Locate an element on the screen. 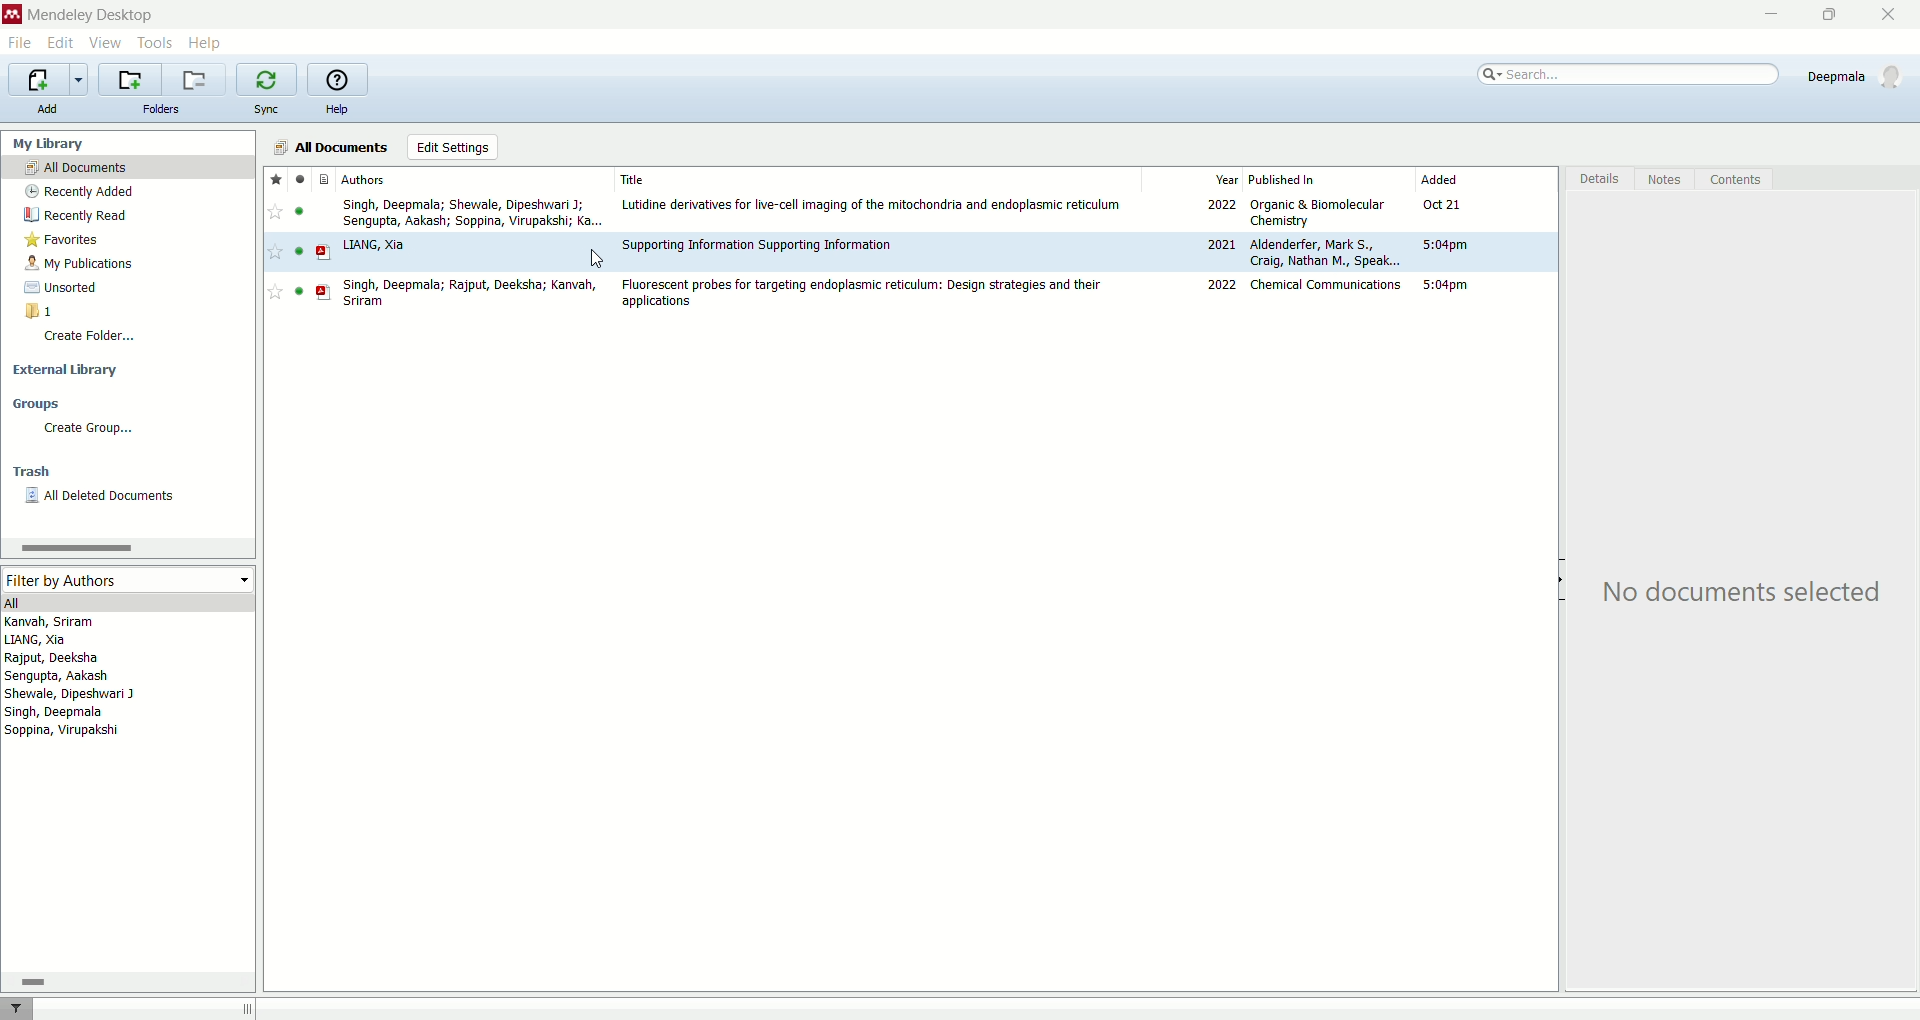  file is located at coordinates (24, 44).